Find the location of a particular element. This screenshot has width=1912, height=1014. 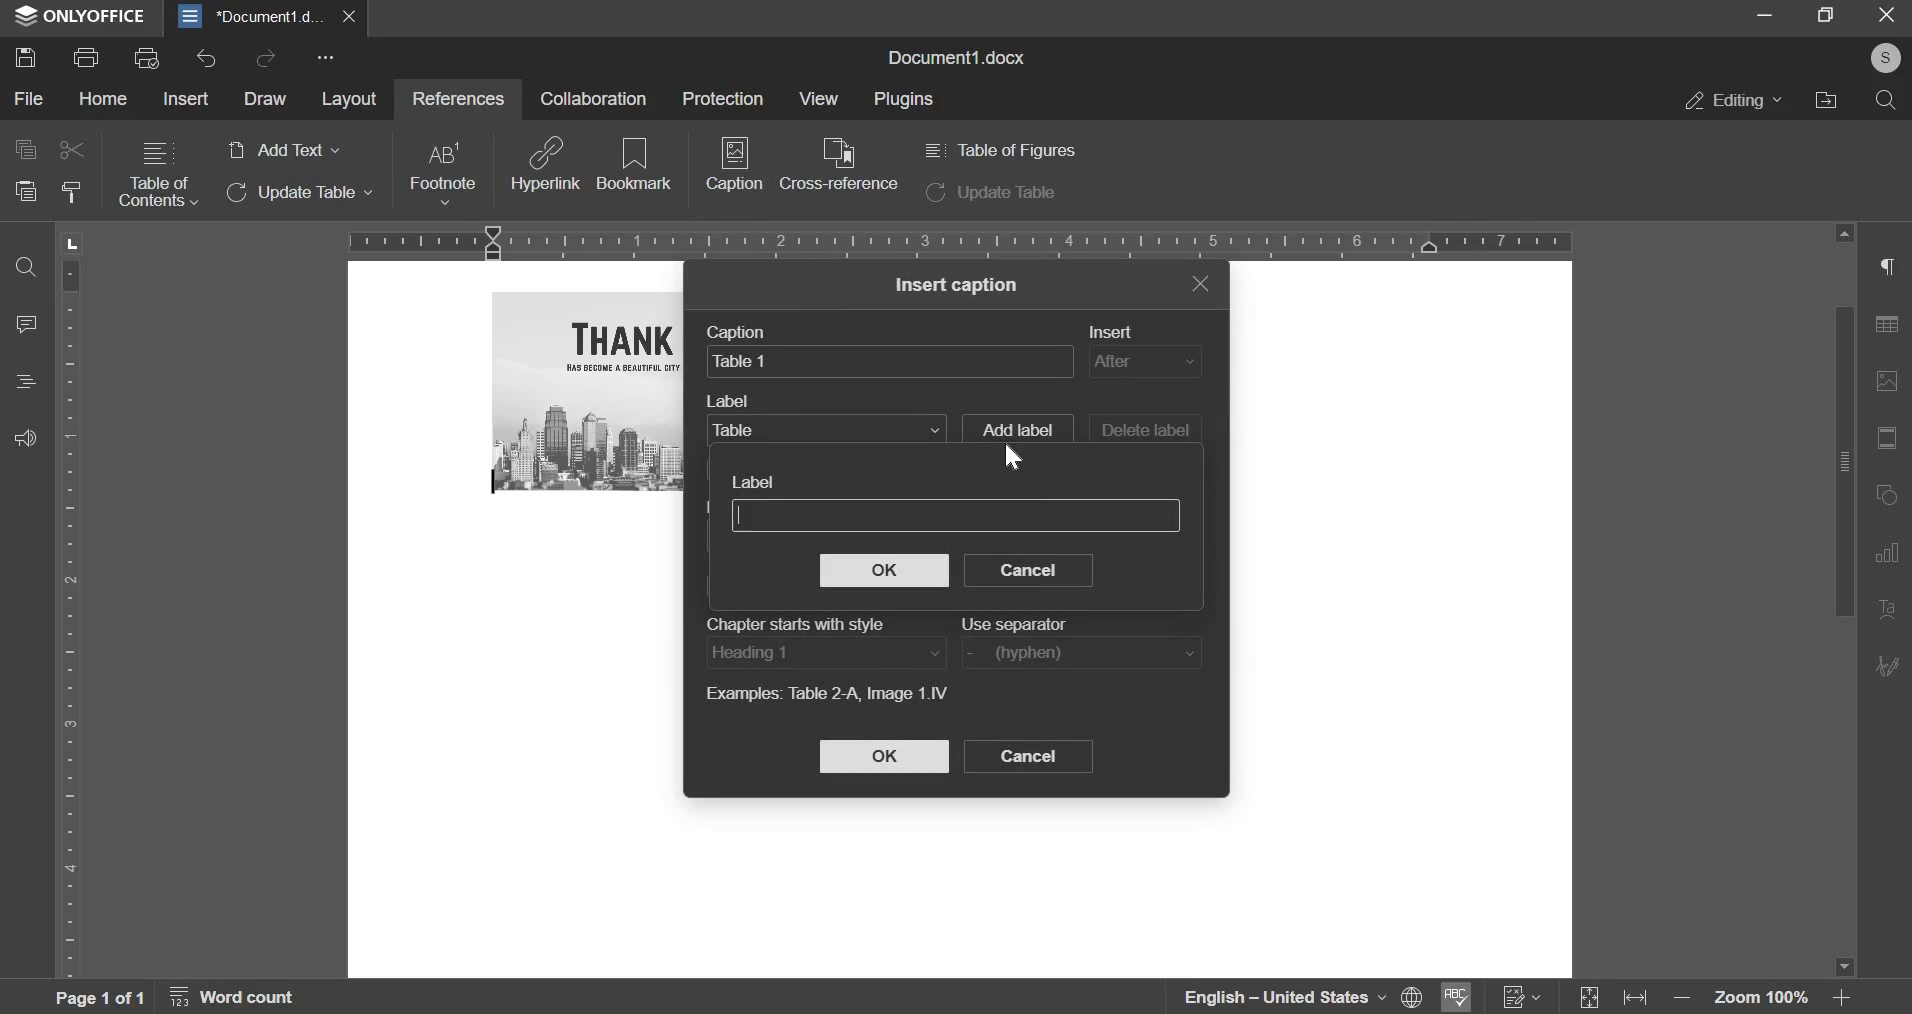

footnote is located at coordinates (441, 173).